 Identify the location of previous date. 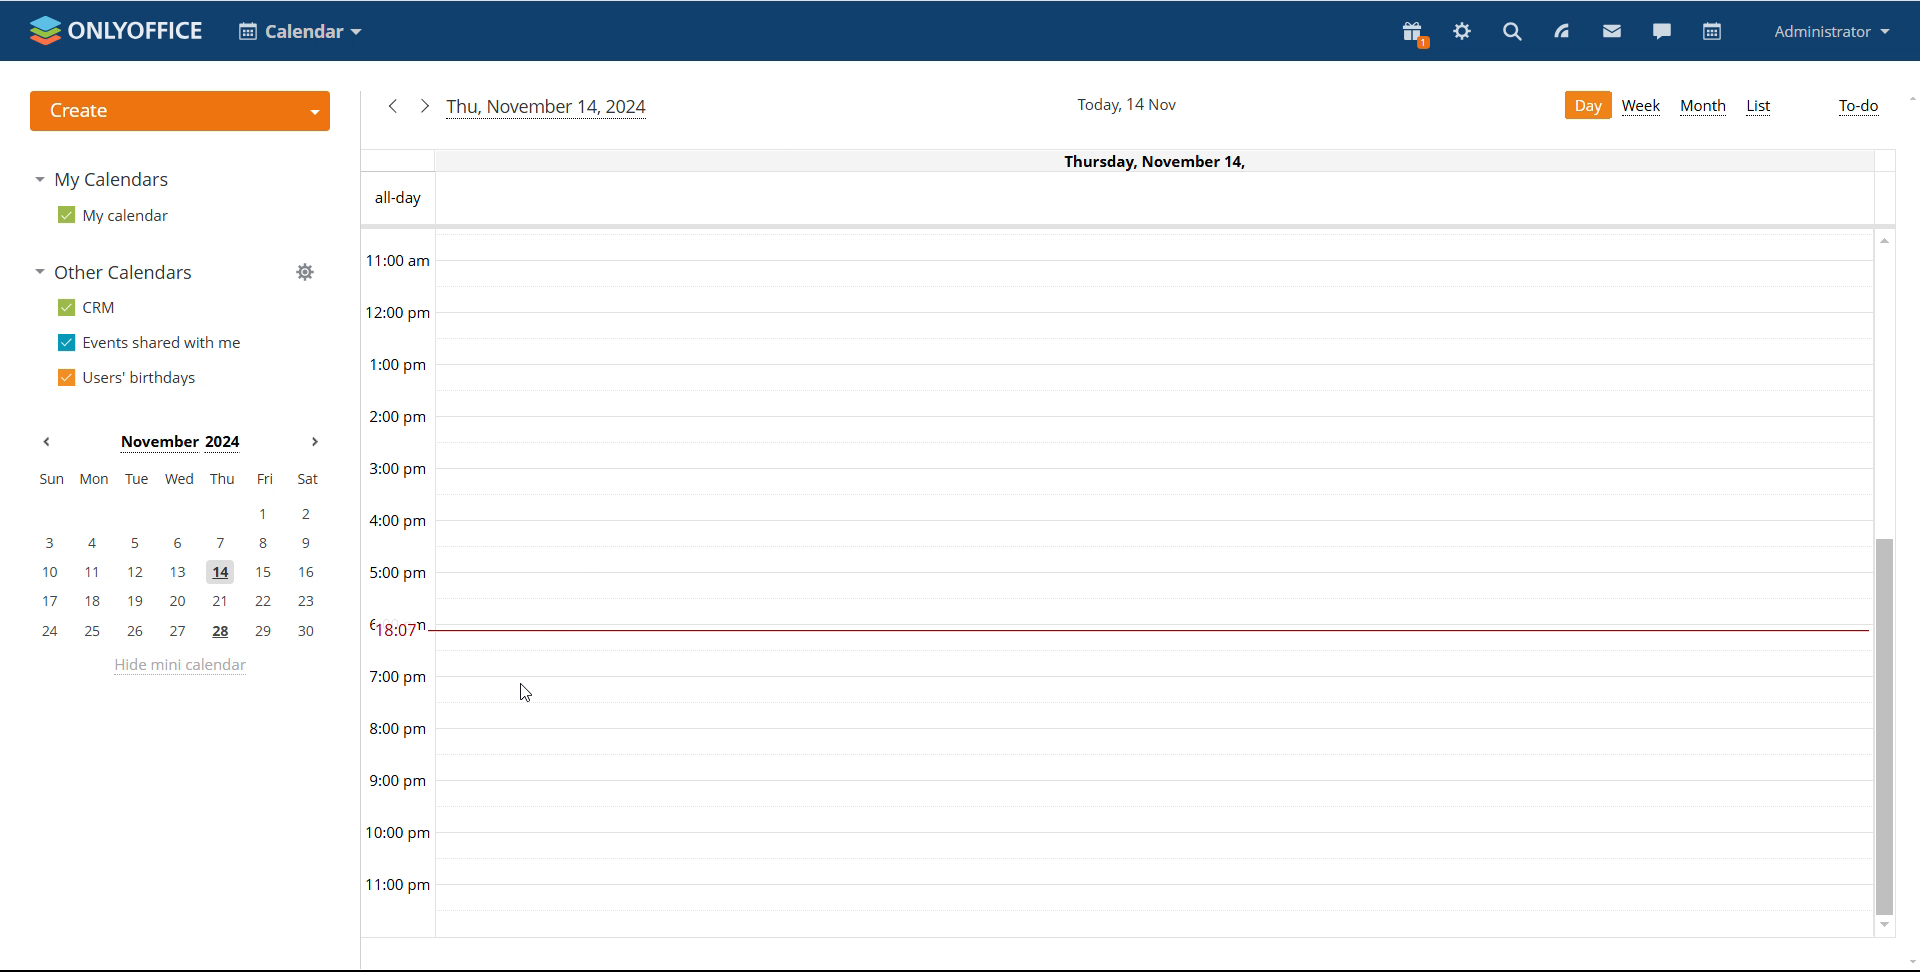
(395, 107).